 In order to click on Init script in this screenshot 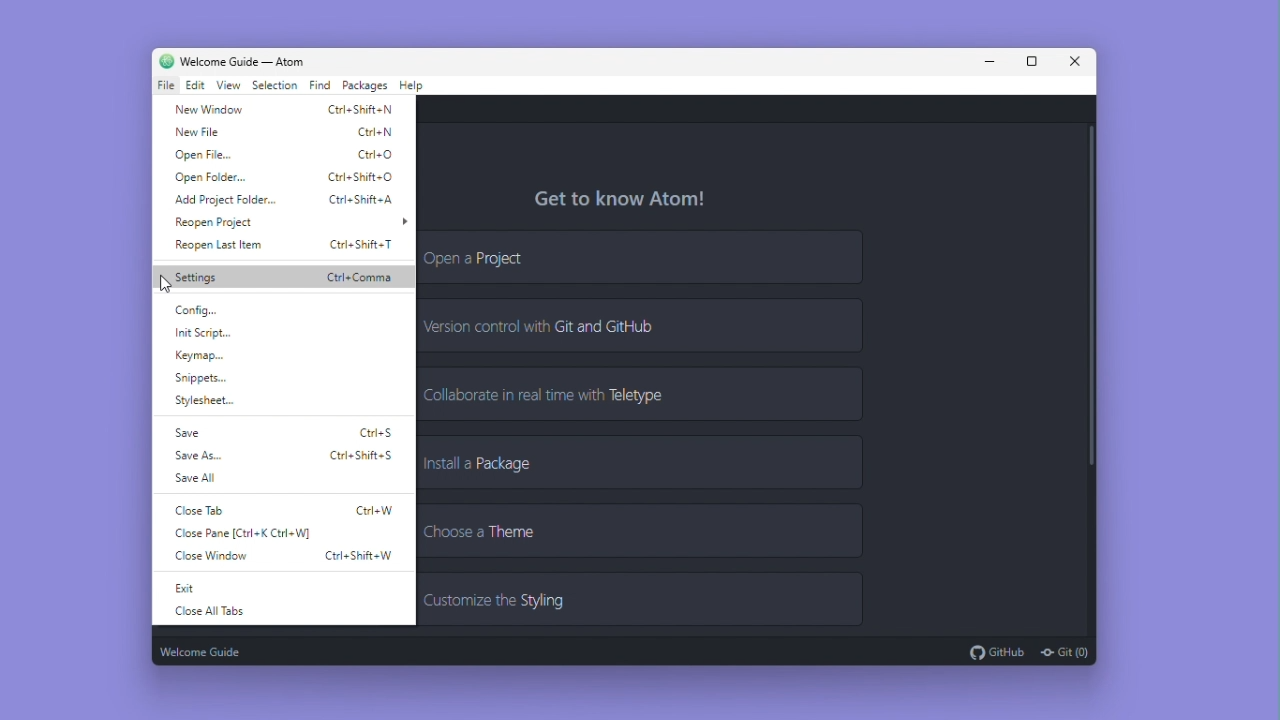, I will do `click(206, 336)`.